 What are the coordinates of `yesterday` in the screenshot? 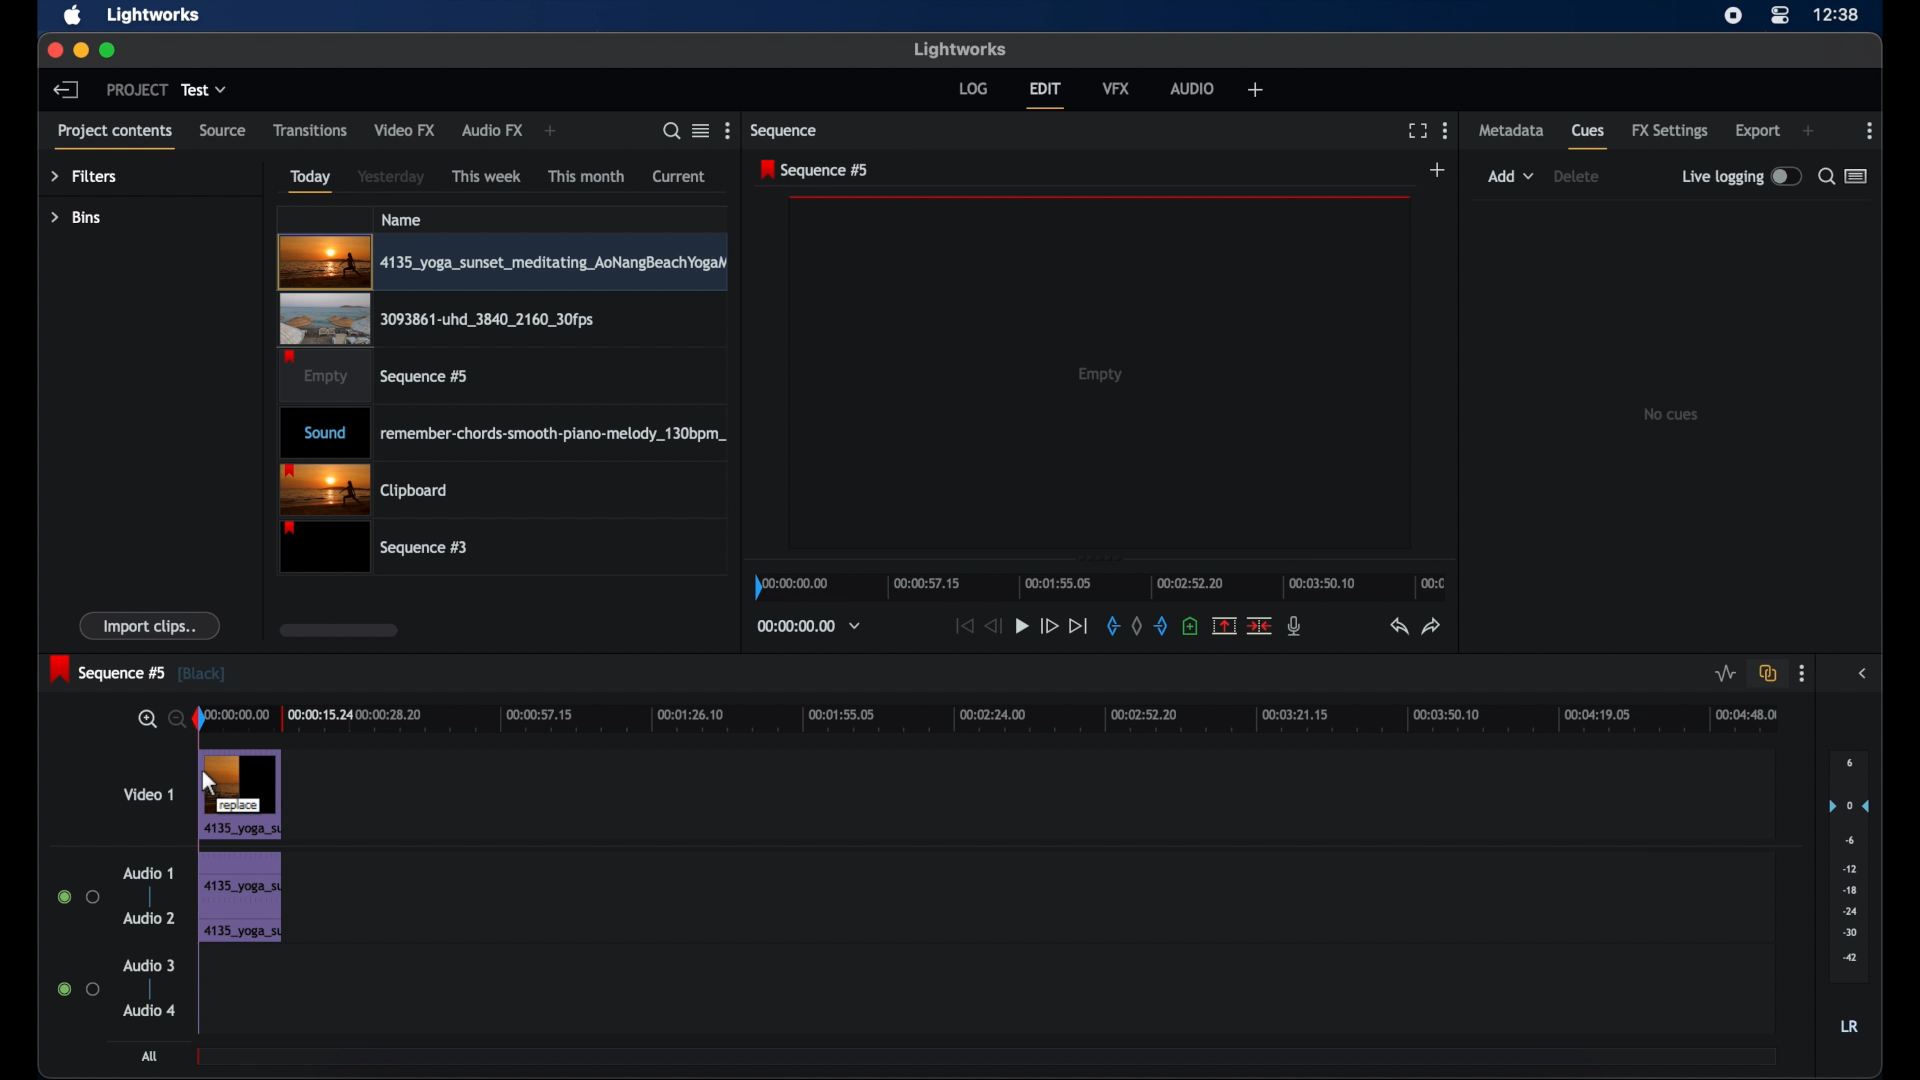 It's located at (392, 176).